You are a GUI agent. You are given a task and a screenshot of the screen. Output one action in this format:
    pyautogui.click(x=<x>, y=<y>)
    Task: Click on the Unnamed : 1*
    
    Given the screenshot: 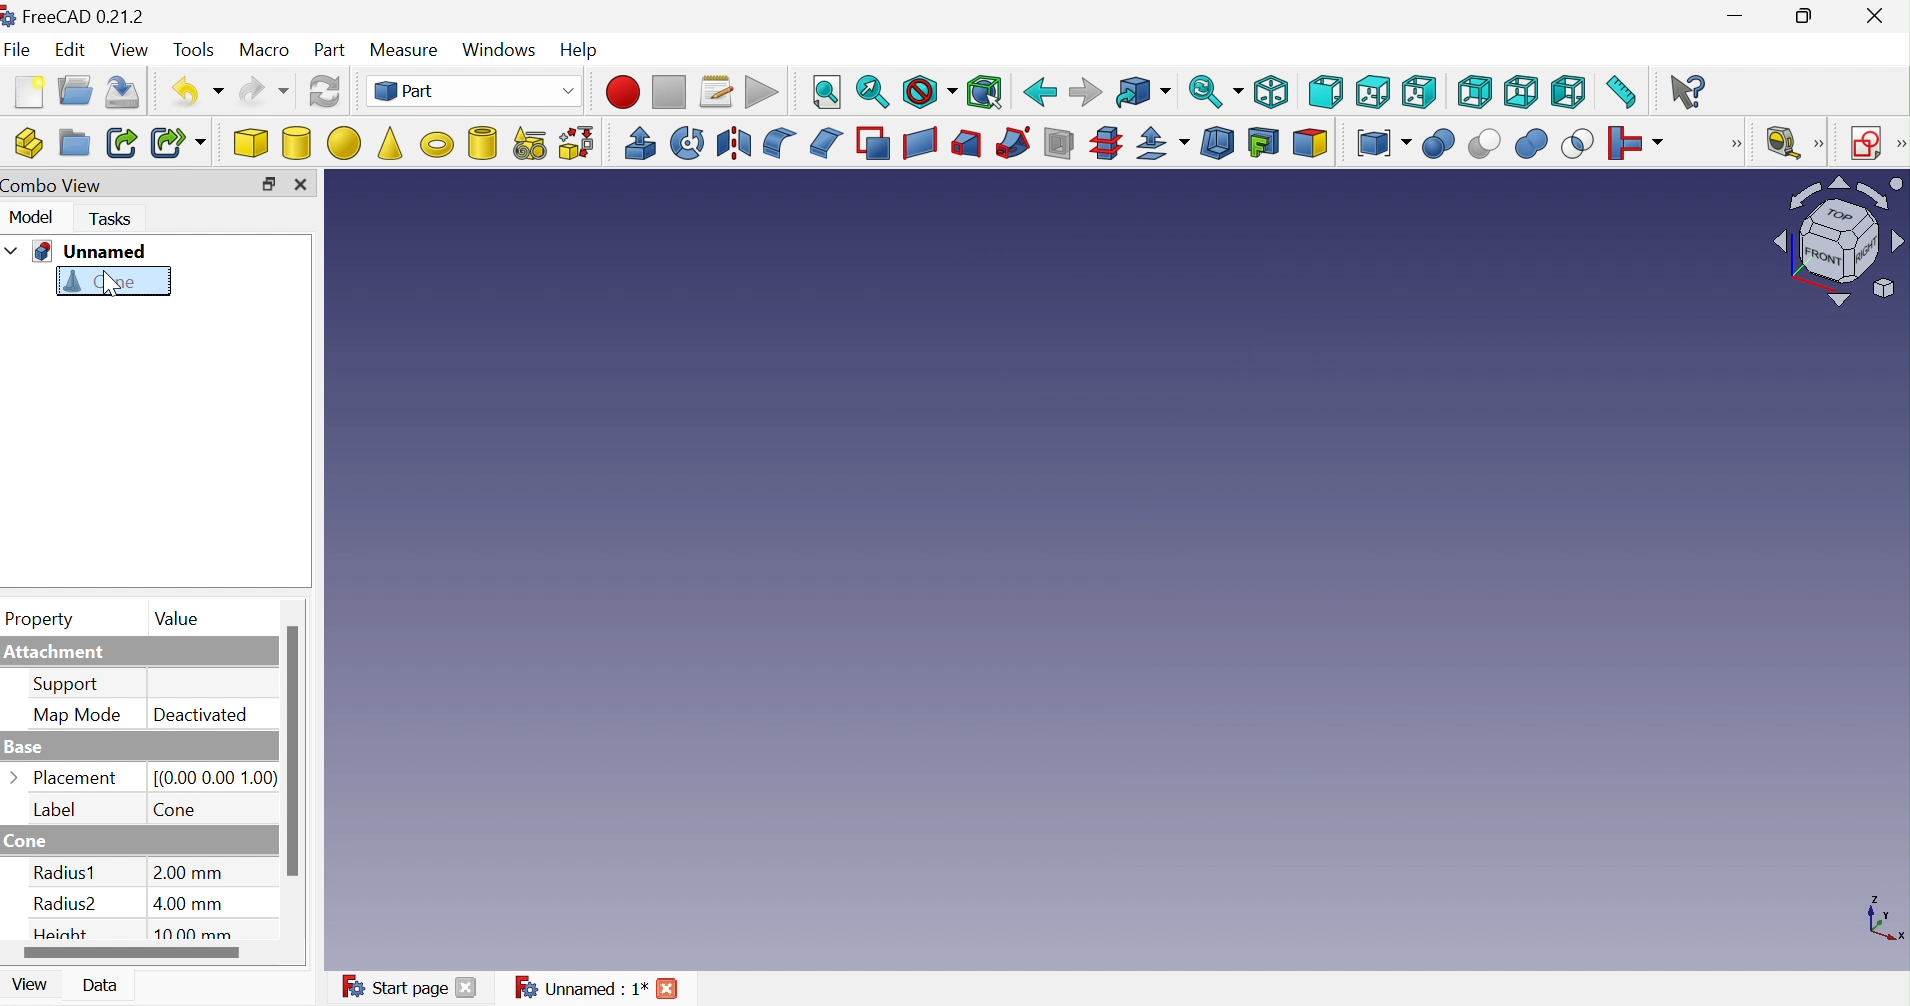 What is the action you would take?
    pyautogui.click(x=580, y=986)
    